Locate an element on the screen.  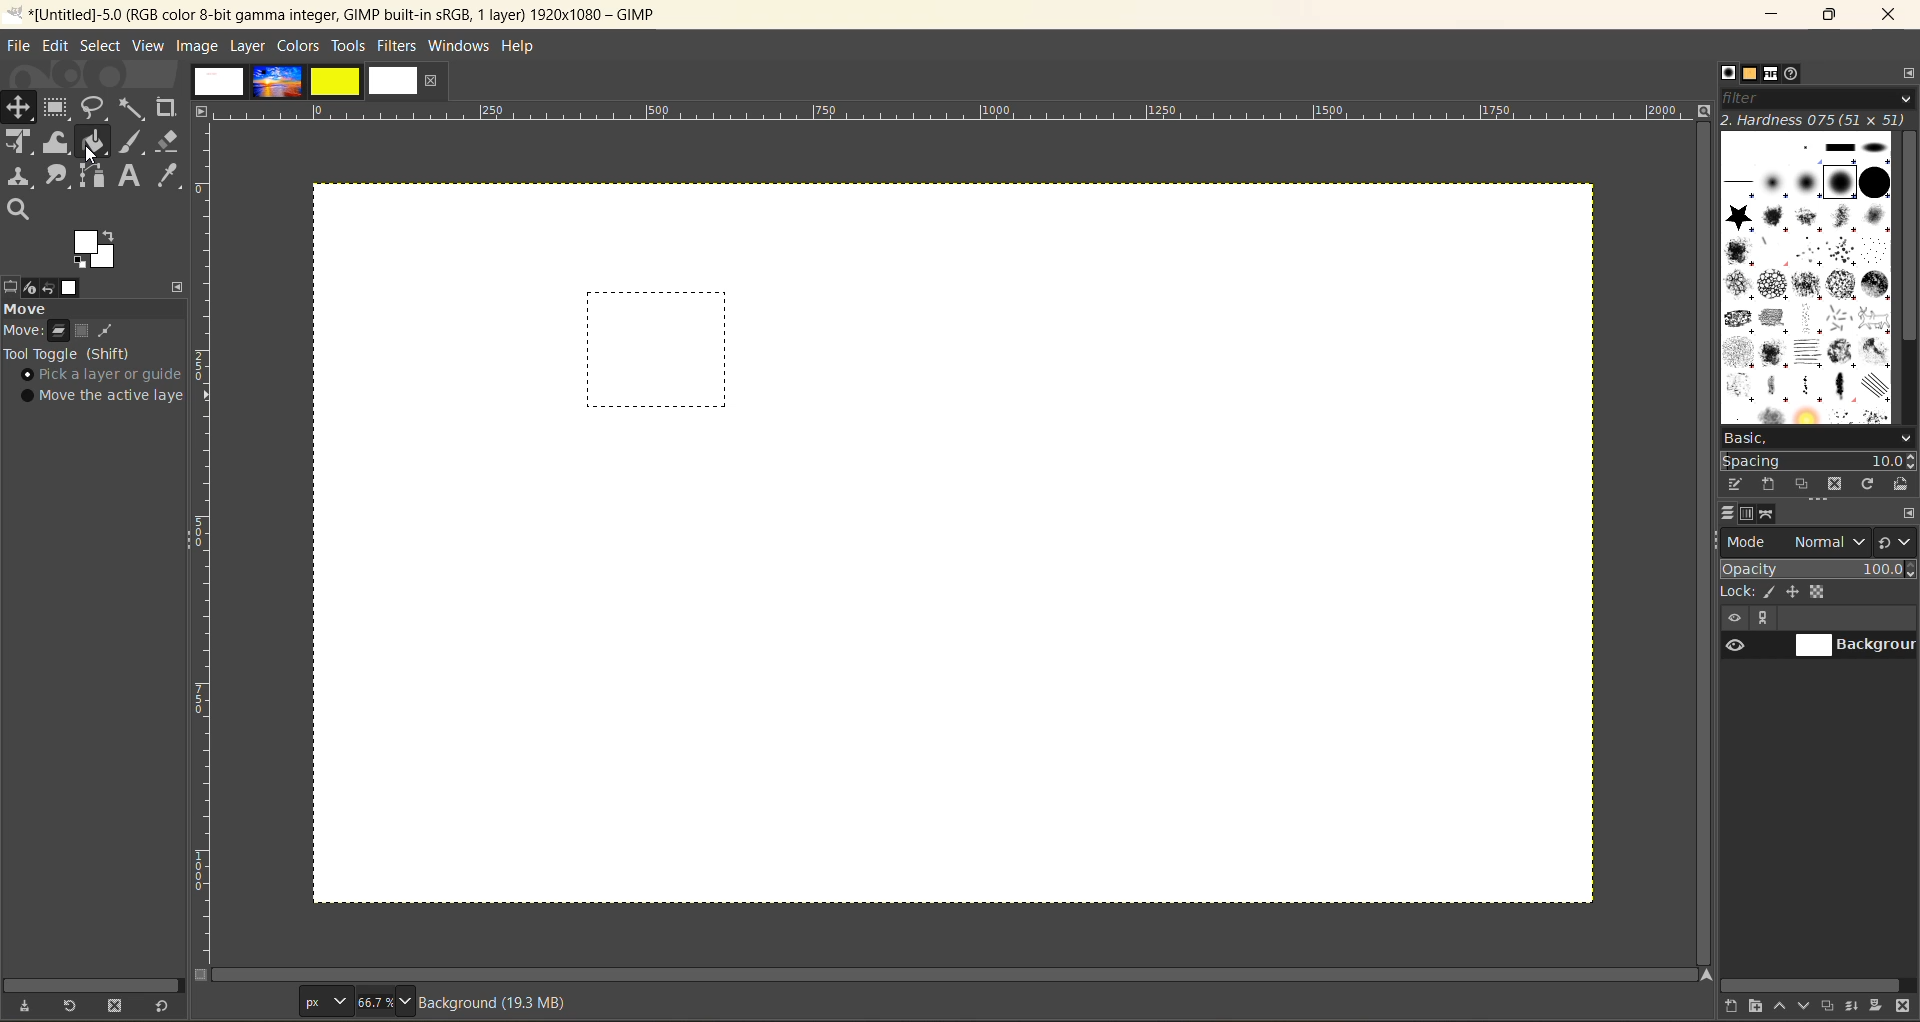
delete this brush is located at coordinates (1834, 484).